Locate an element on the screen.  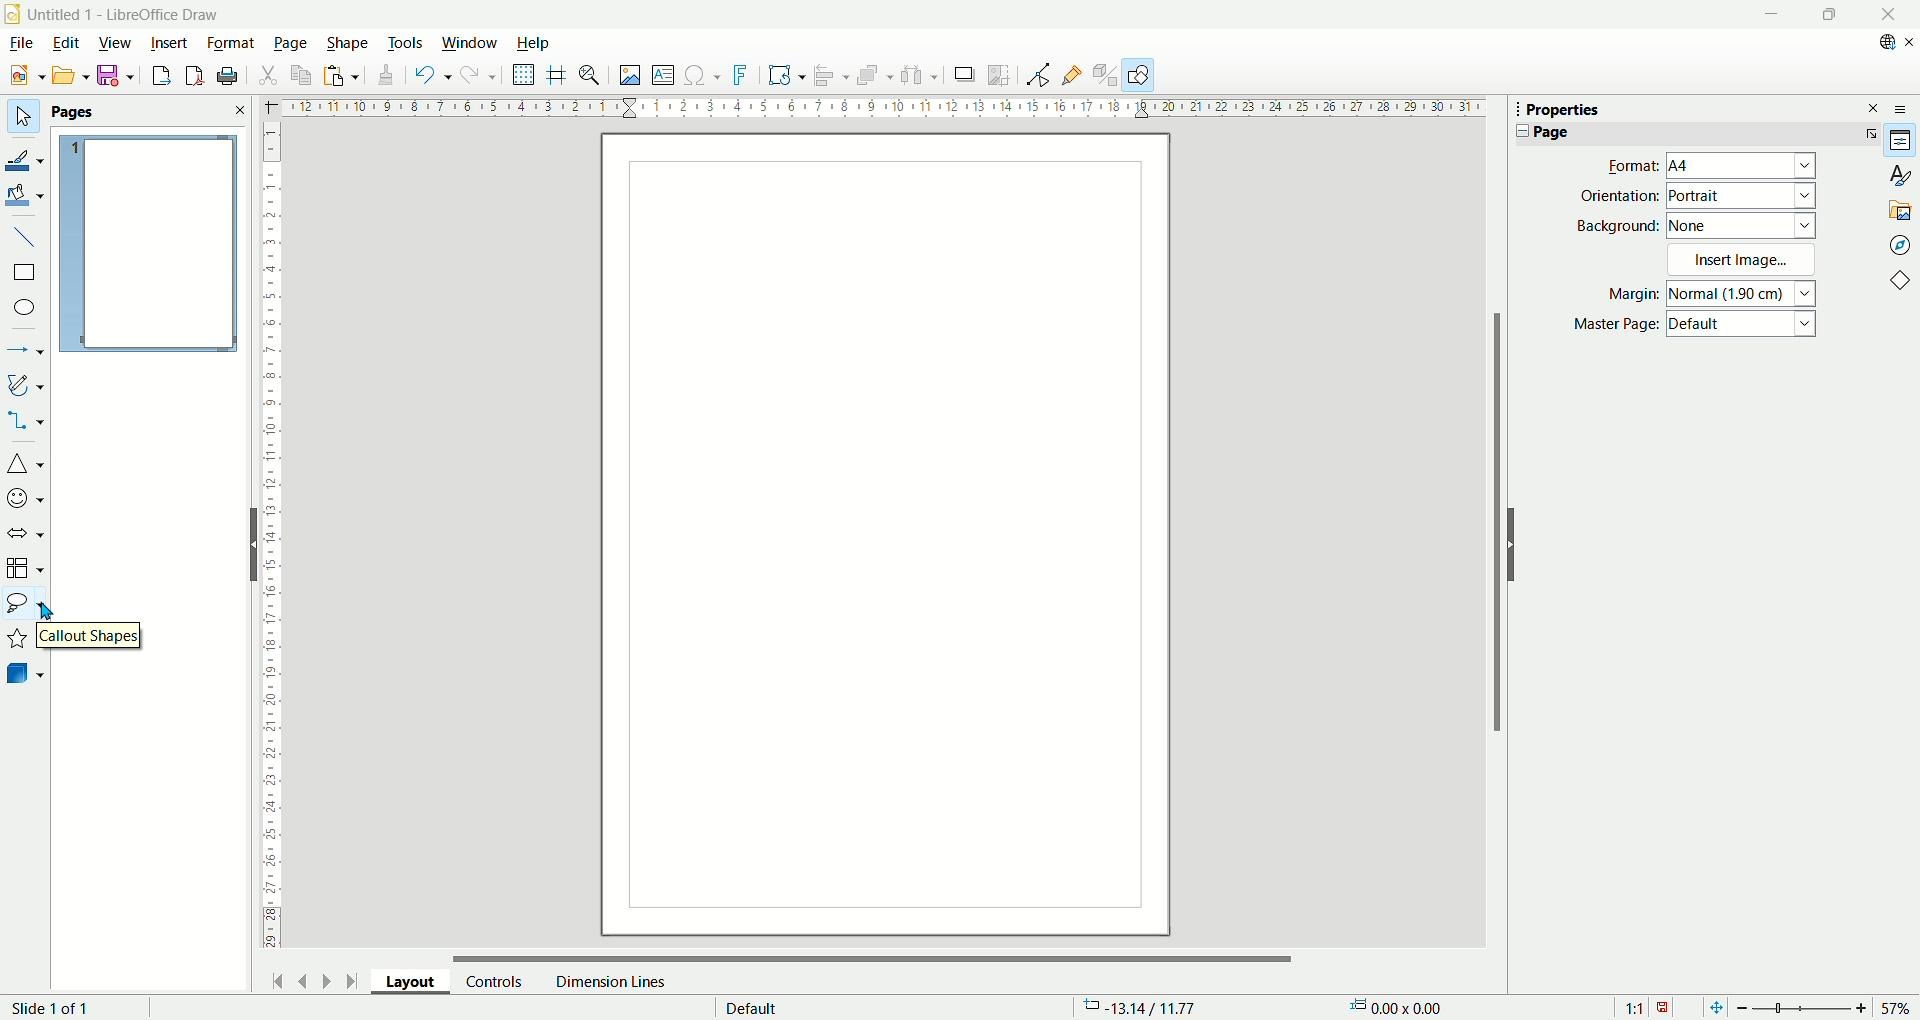
Margin is located at coordinates (1627, 296).